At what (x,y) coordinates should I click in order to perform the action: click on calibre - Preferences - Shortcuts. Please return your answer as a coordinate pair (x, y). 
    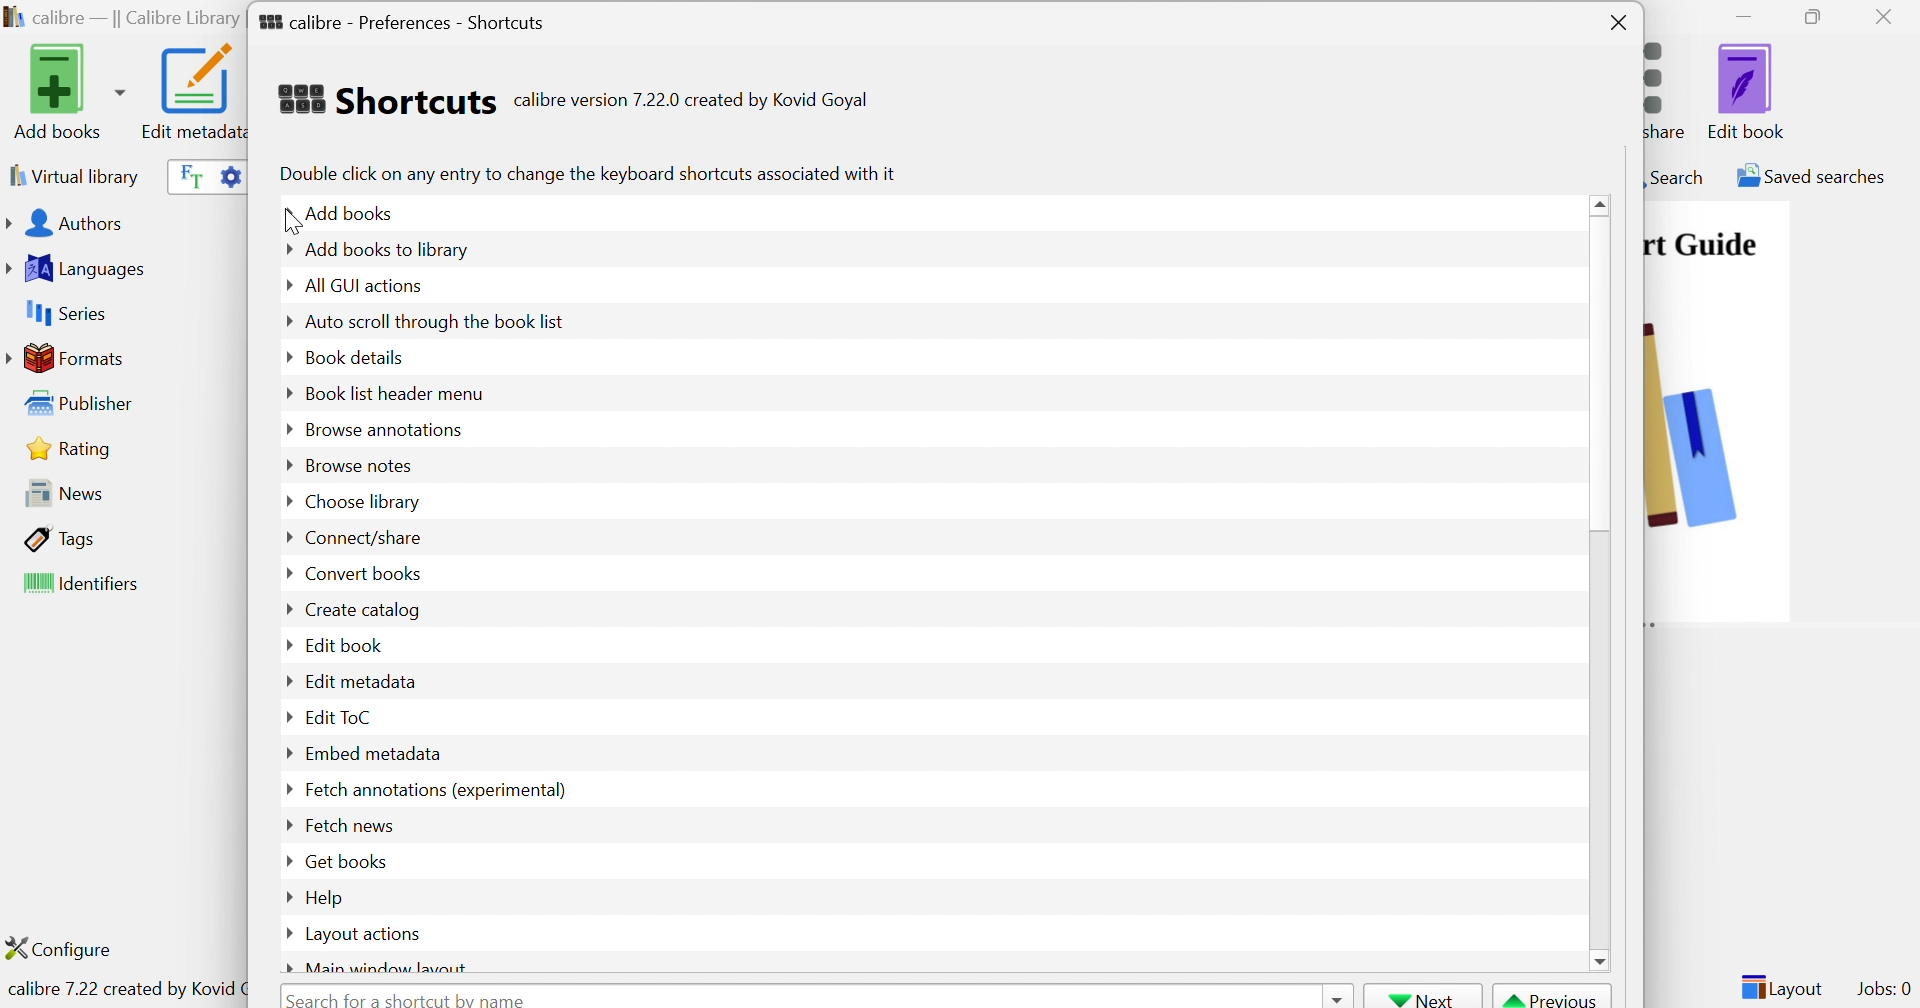
    Looking at the image, I should click on (402, 18).